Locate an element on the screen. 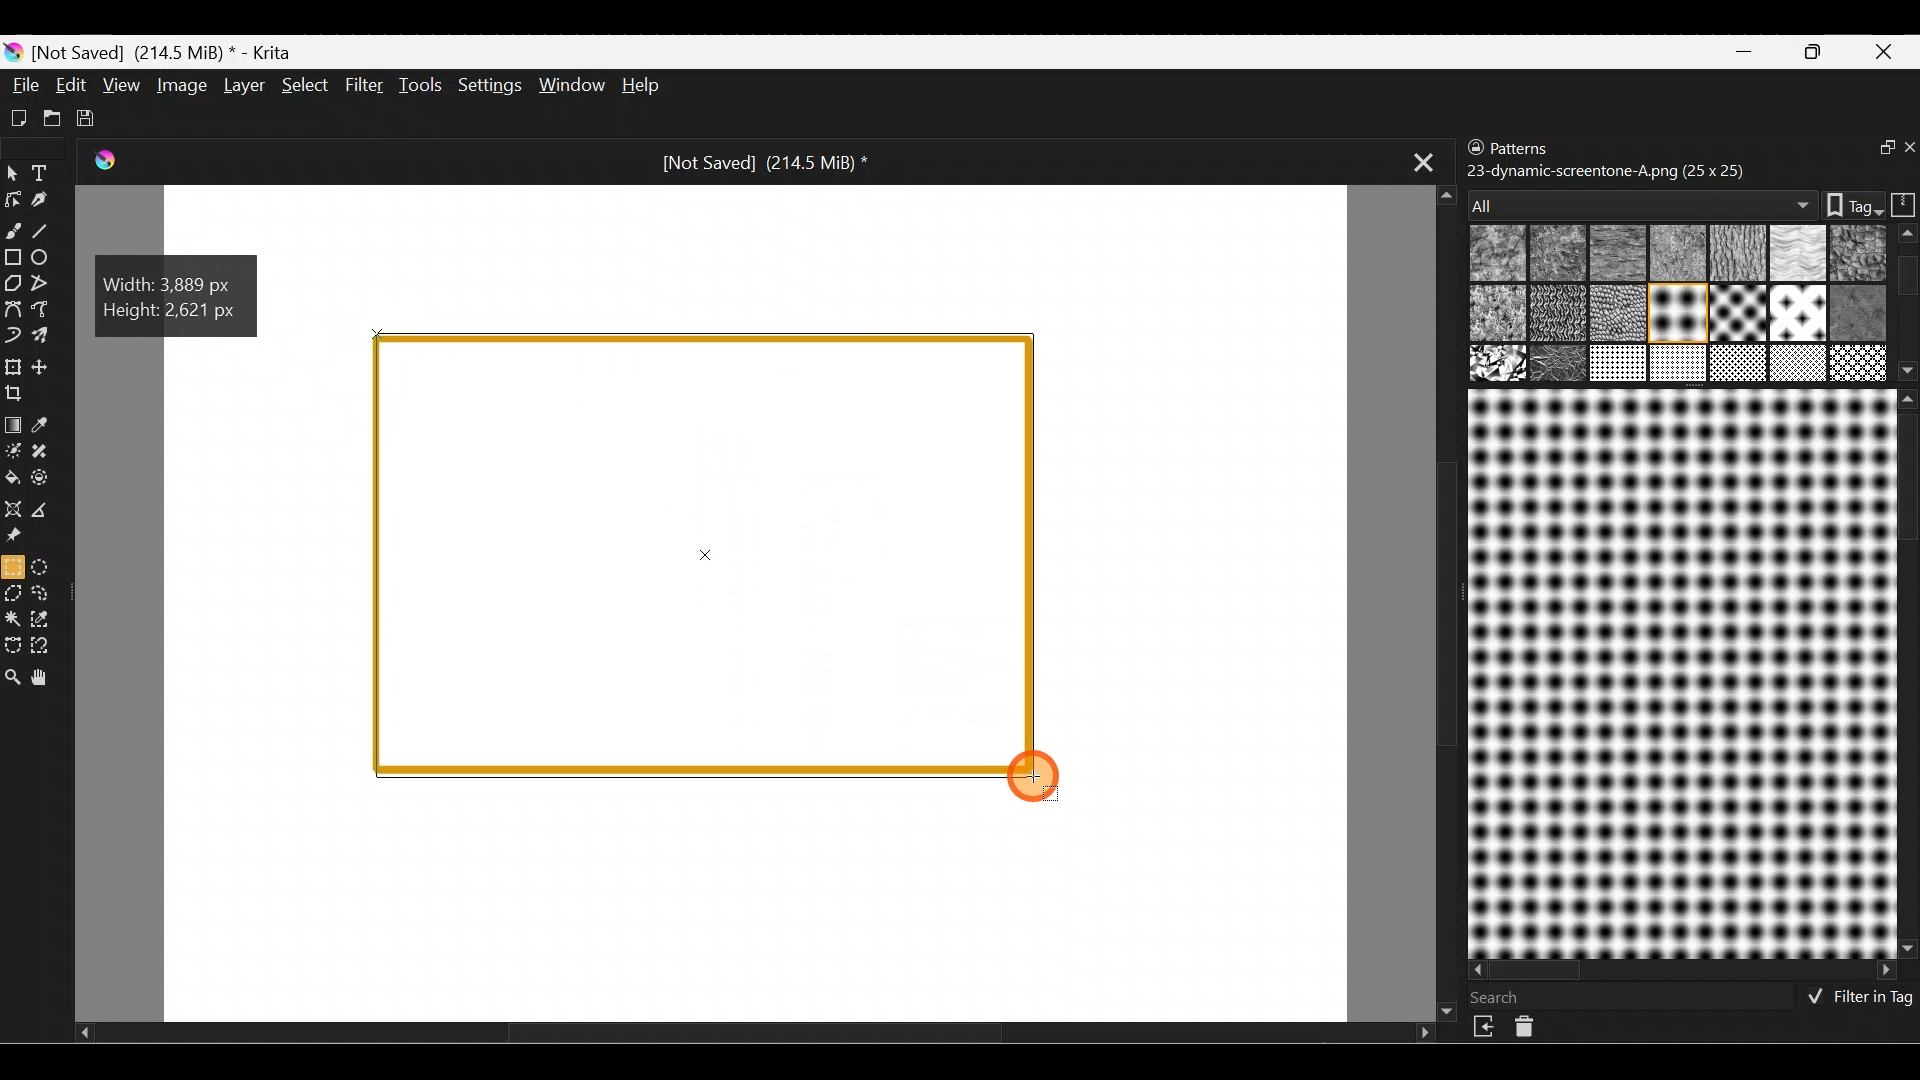  23-dynamic-screentone-A.png (25 x 25) is located at coordinates (1607, 169).